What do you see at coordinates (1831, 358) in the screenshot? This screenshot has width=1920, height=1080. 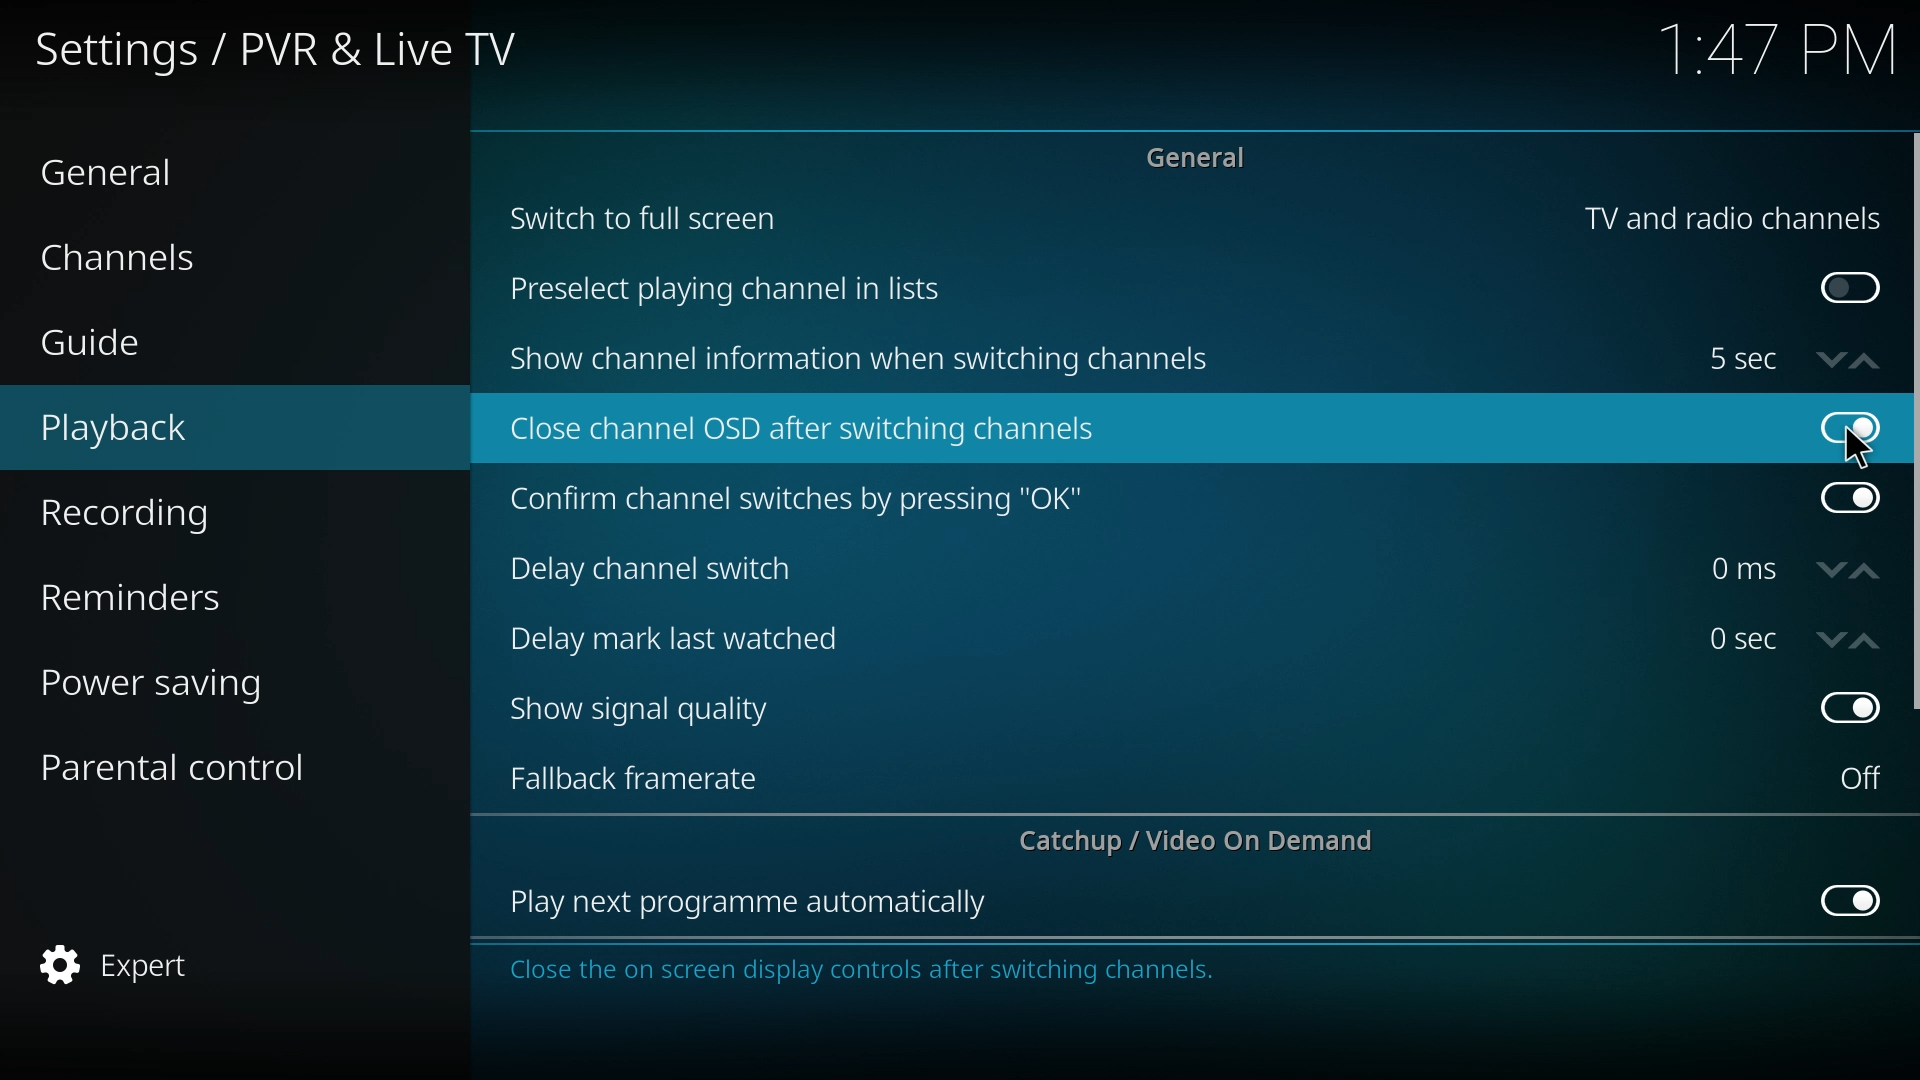 I see `decrease time` at bounding box center [1831, 358].